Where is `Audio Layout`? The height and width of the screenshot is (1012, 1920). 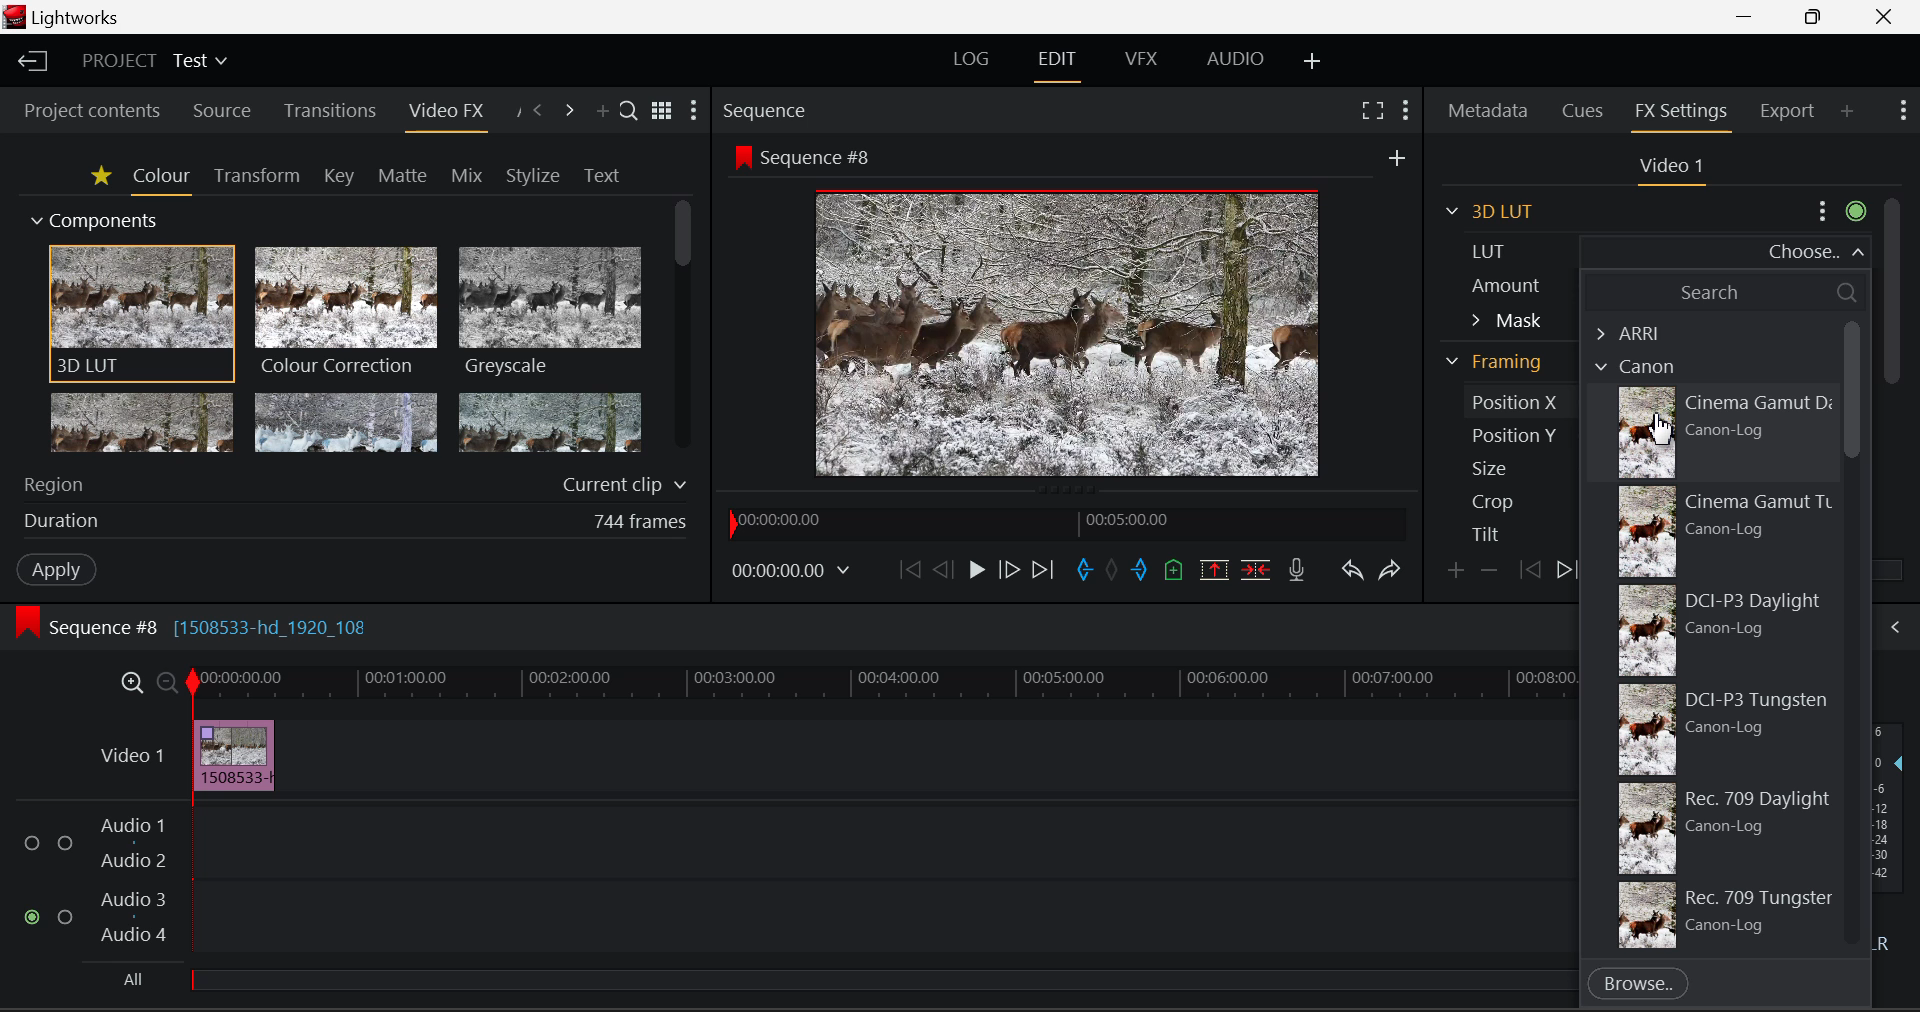
Audio Layout is located at coordinates (1232, 60).